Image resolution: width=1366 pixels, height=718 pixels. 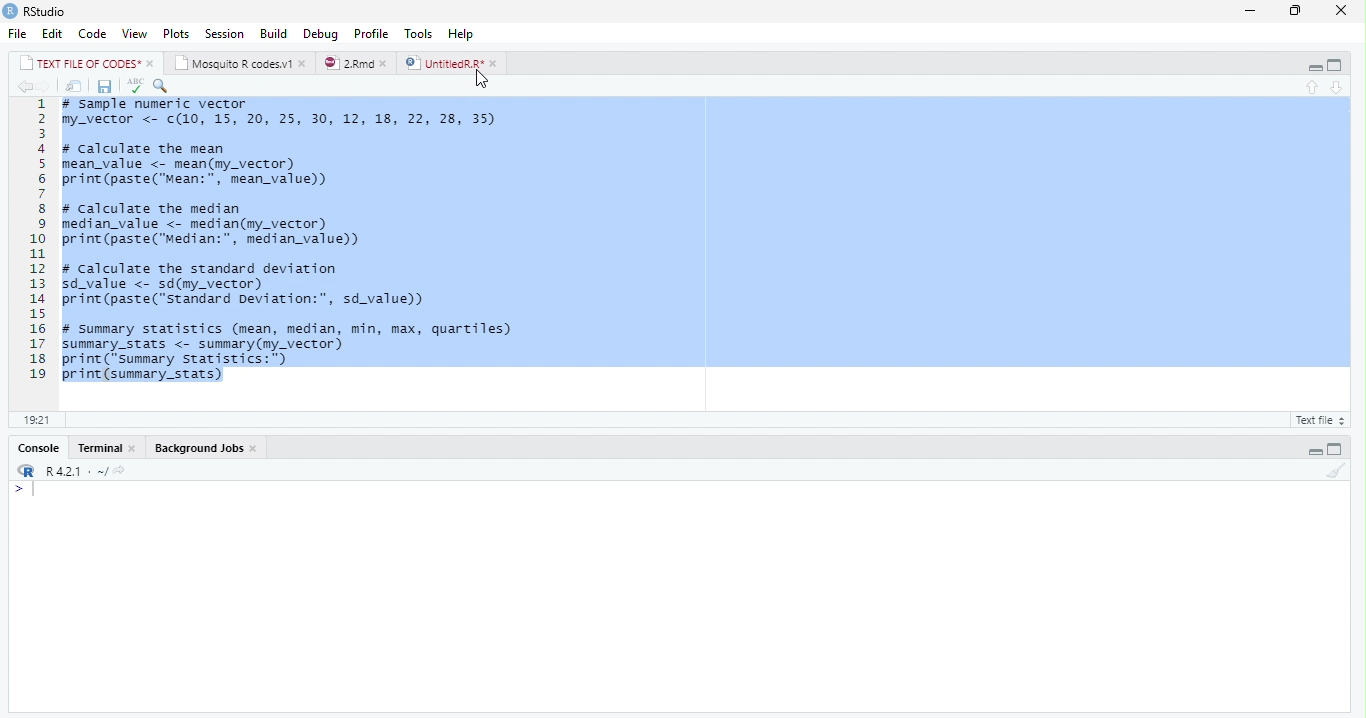 I want to click on edit, so click(x=53, y=34).